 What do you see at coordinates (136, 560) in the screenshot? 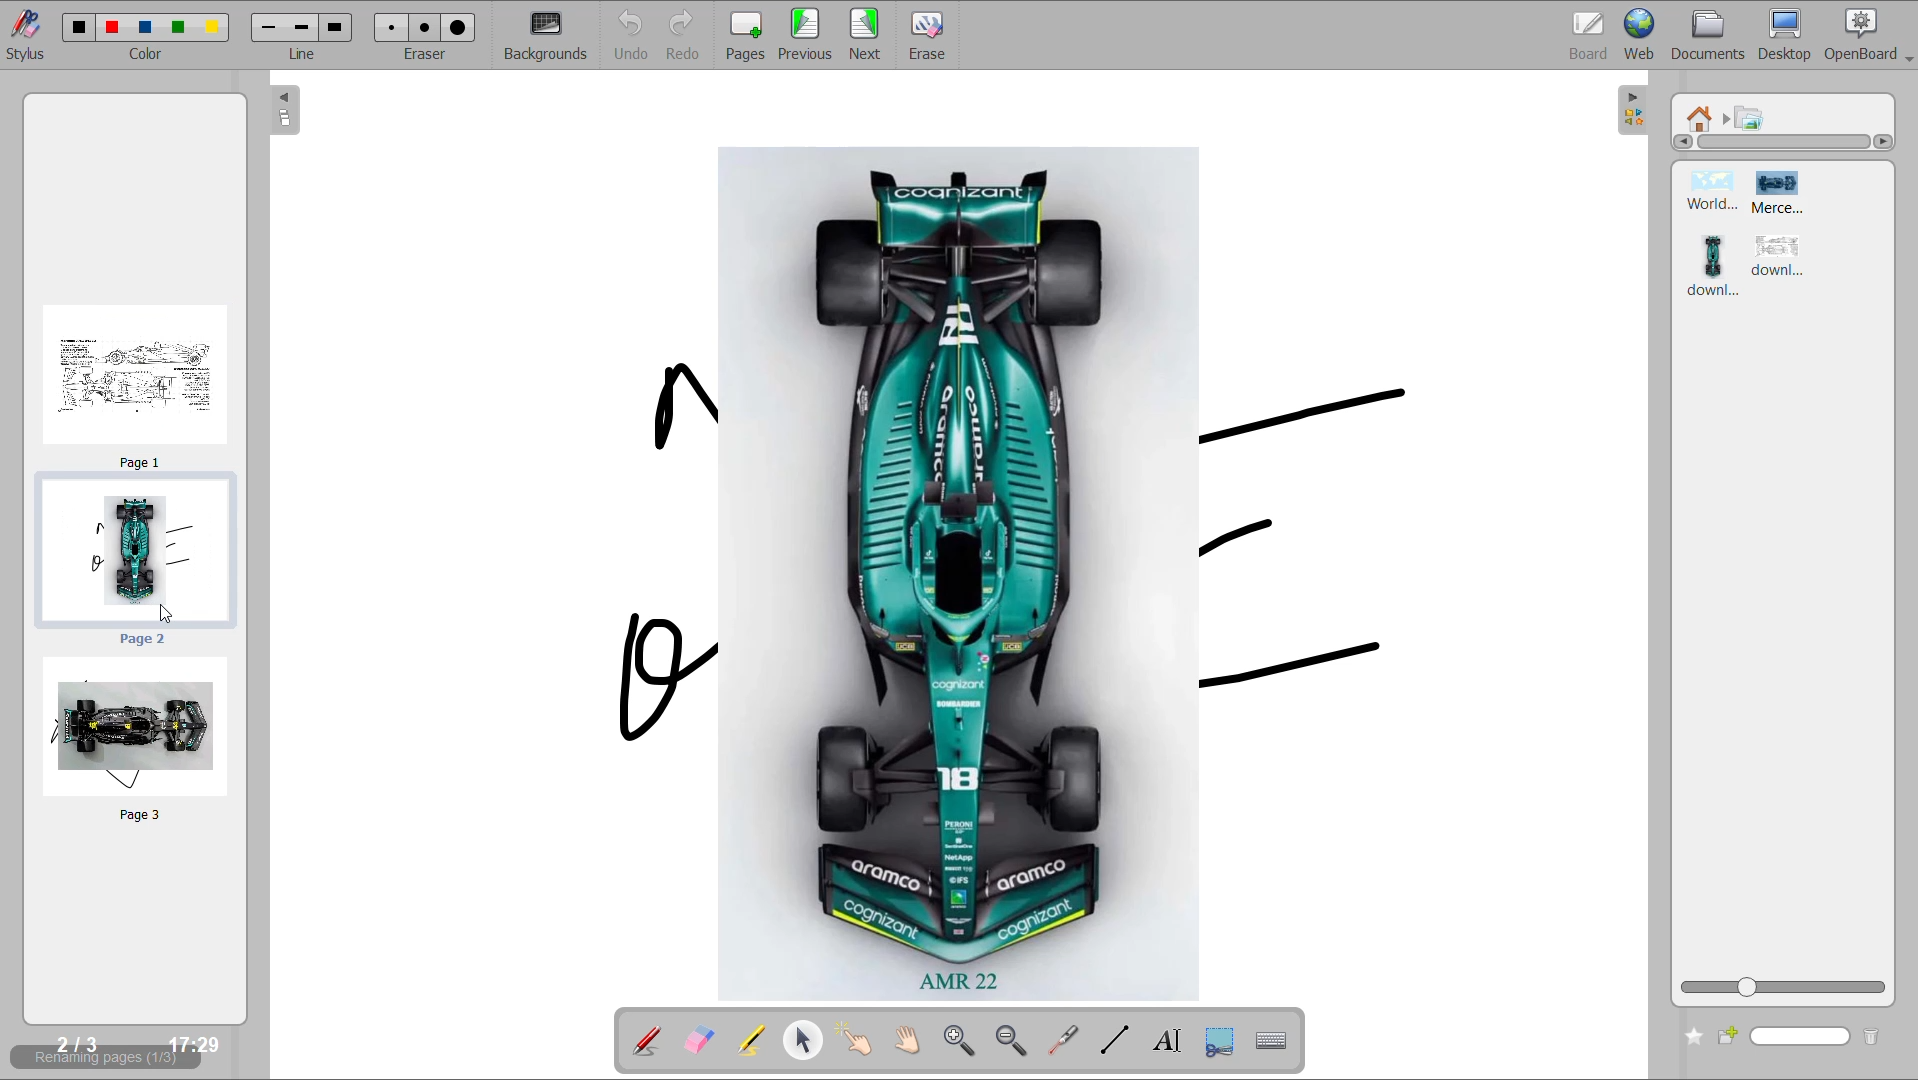
I see `rearranged page 2` at bounding box center [136, 560].